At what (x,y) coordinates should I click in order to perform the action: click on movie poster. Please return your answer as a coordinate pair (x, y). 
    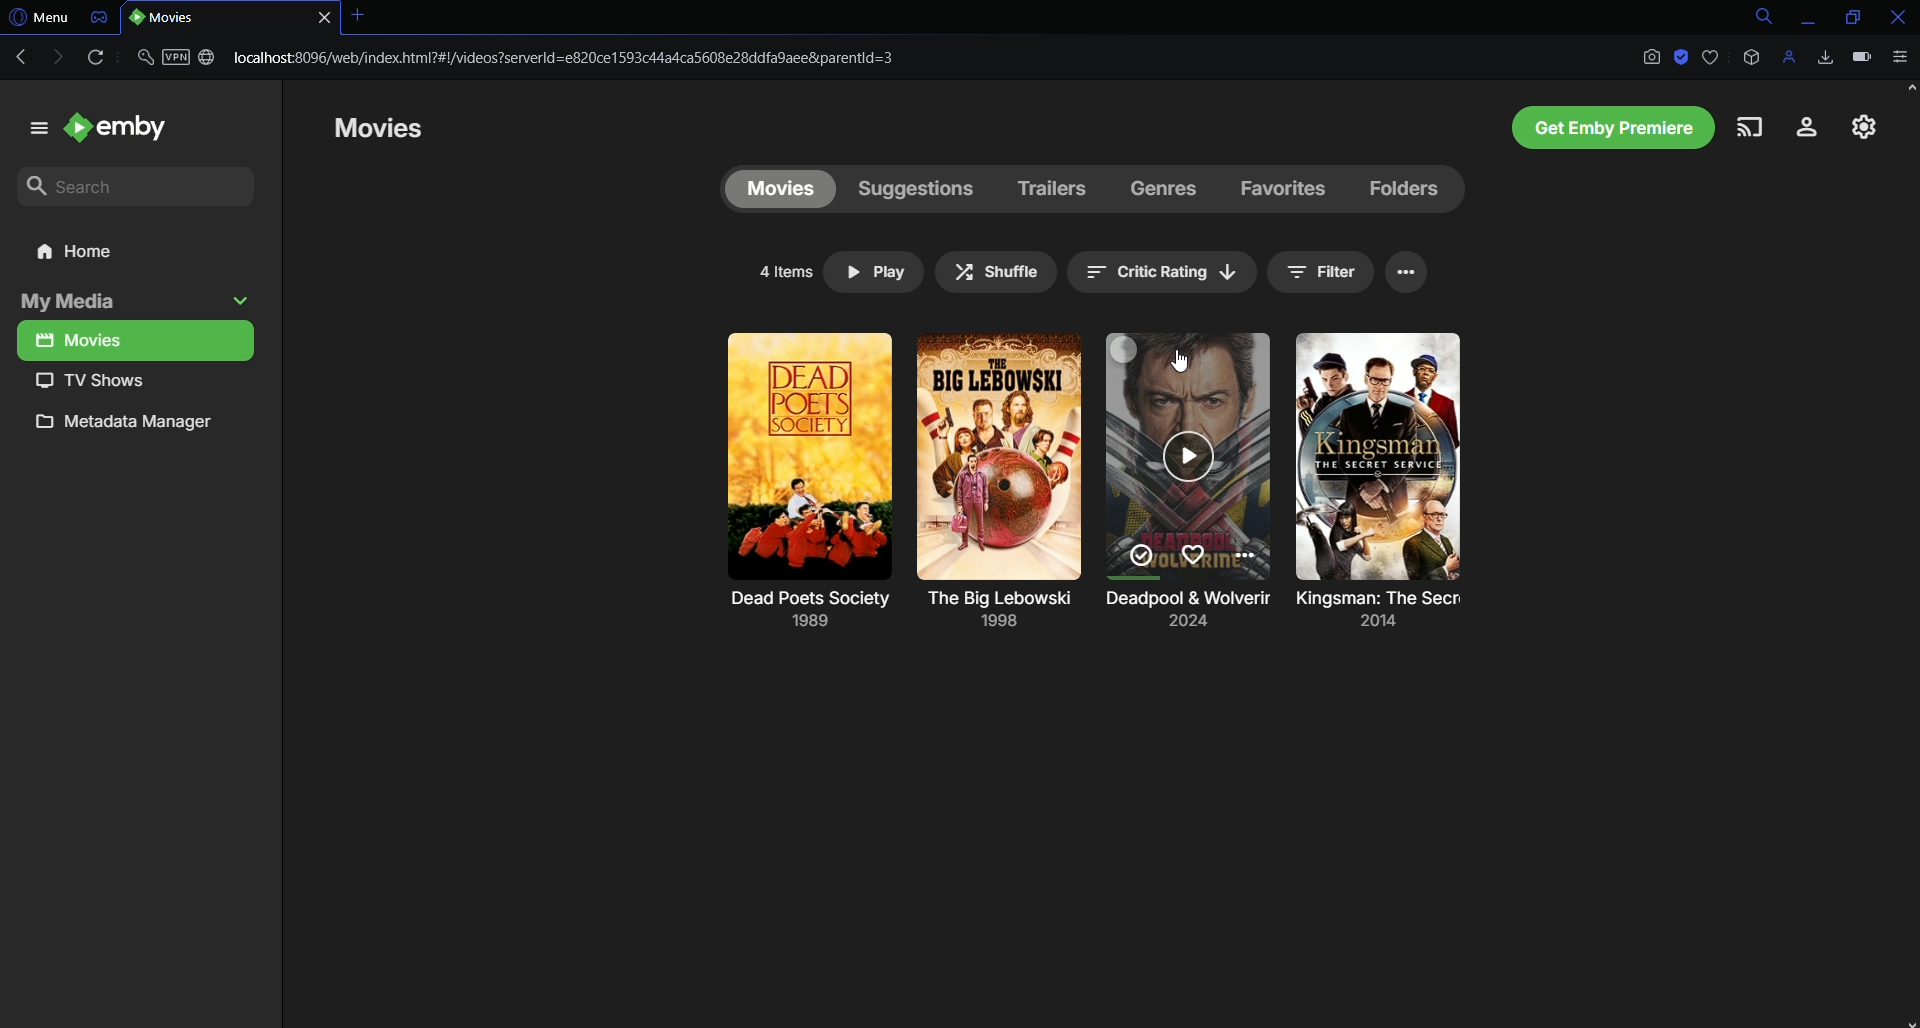
    Looking at the image, I should click on (1187, 455).